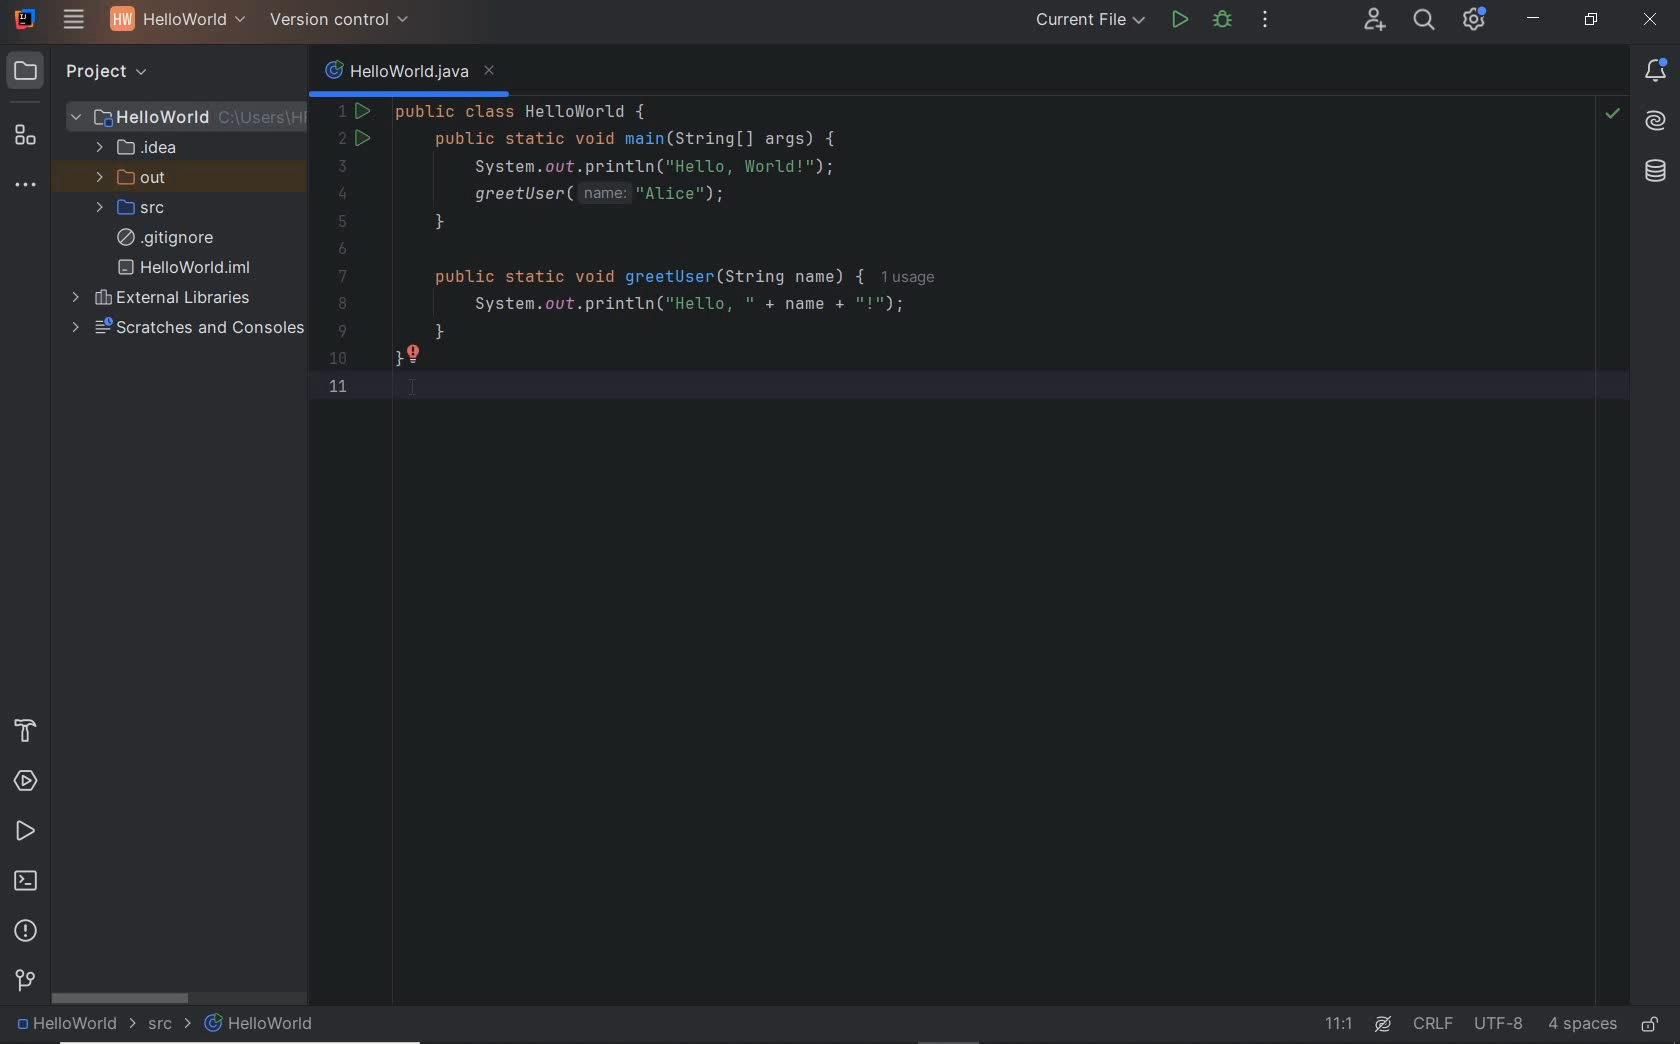  Describe the element at coordinates (422, 403) in the screenshot. I see `I-beam cursor` at that location.